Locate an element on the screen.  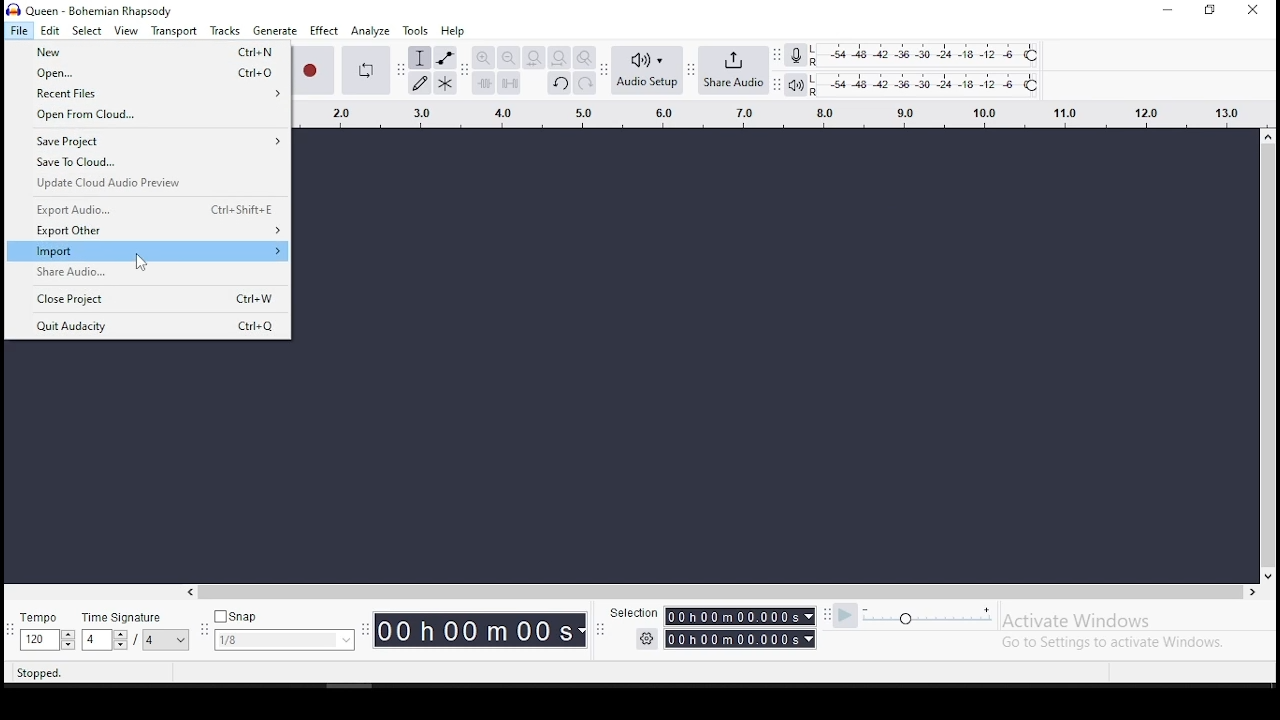
share audio is located at coordinates (147, 273).